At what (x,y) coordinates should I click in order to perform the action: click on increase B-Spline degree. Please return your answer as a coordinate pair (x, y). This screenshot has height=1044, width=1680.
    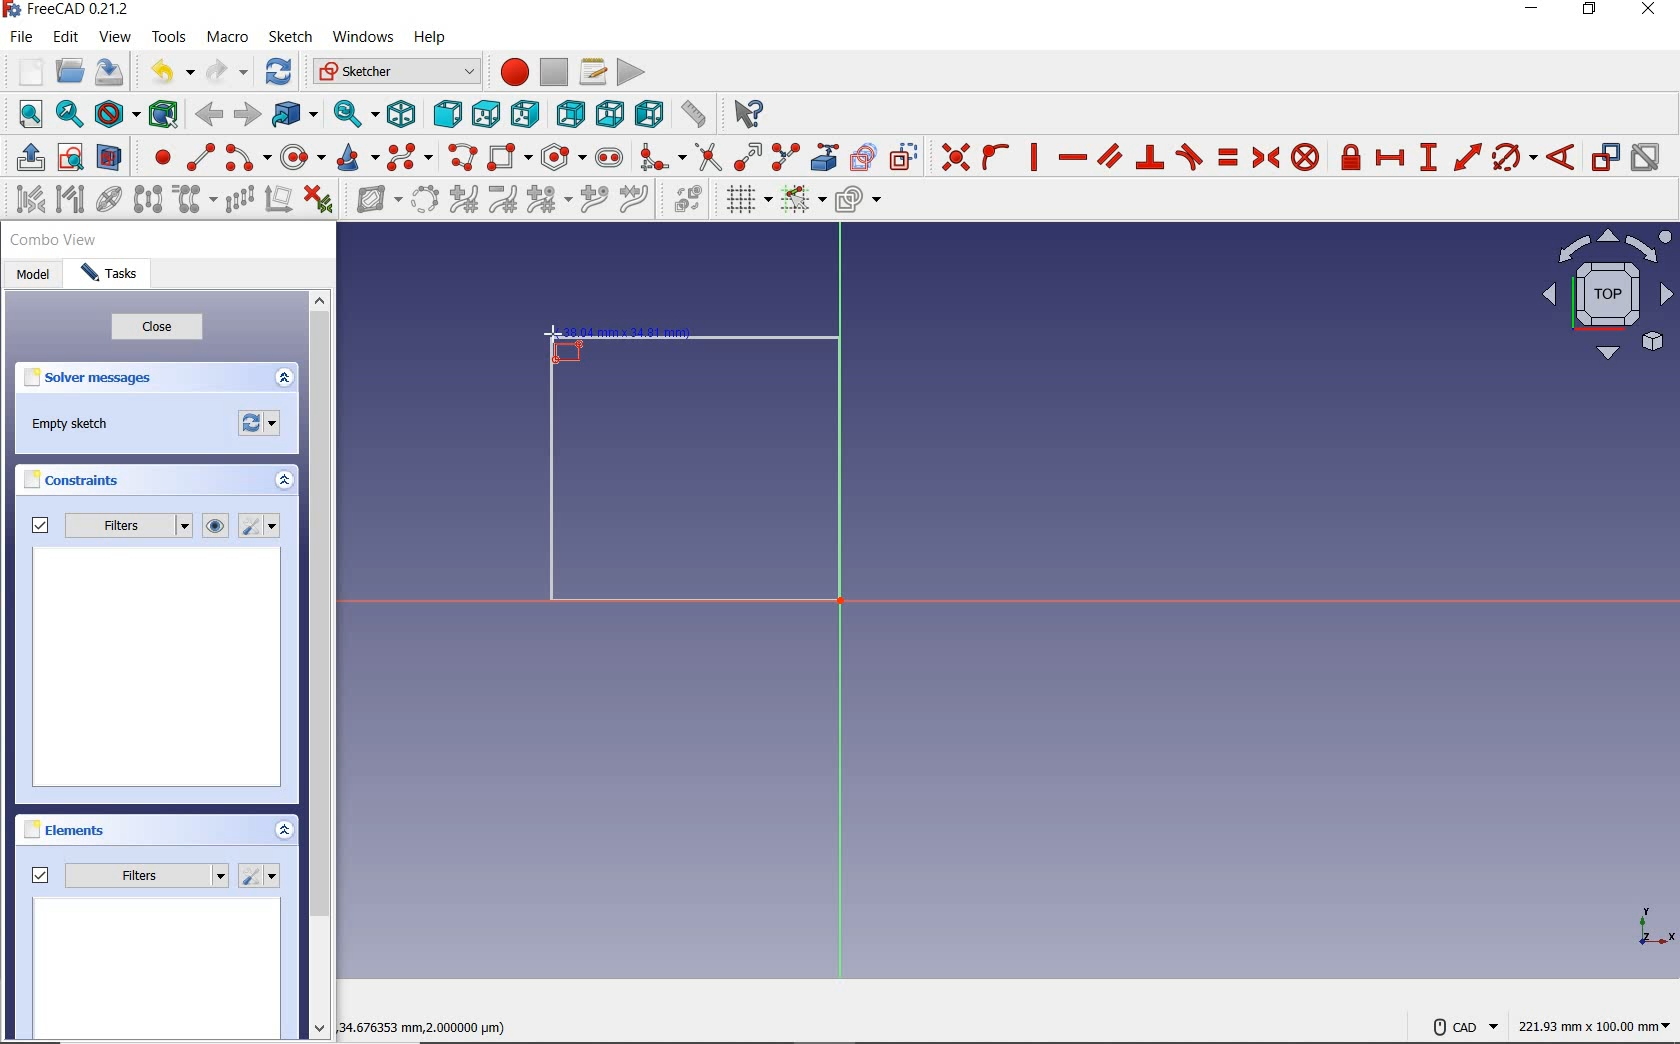
    Looking at the image, I should click on (463, 201).